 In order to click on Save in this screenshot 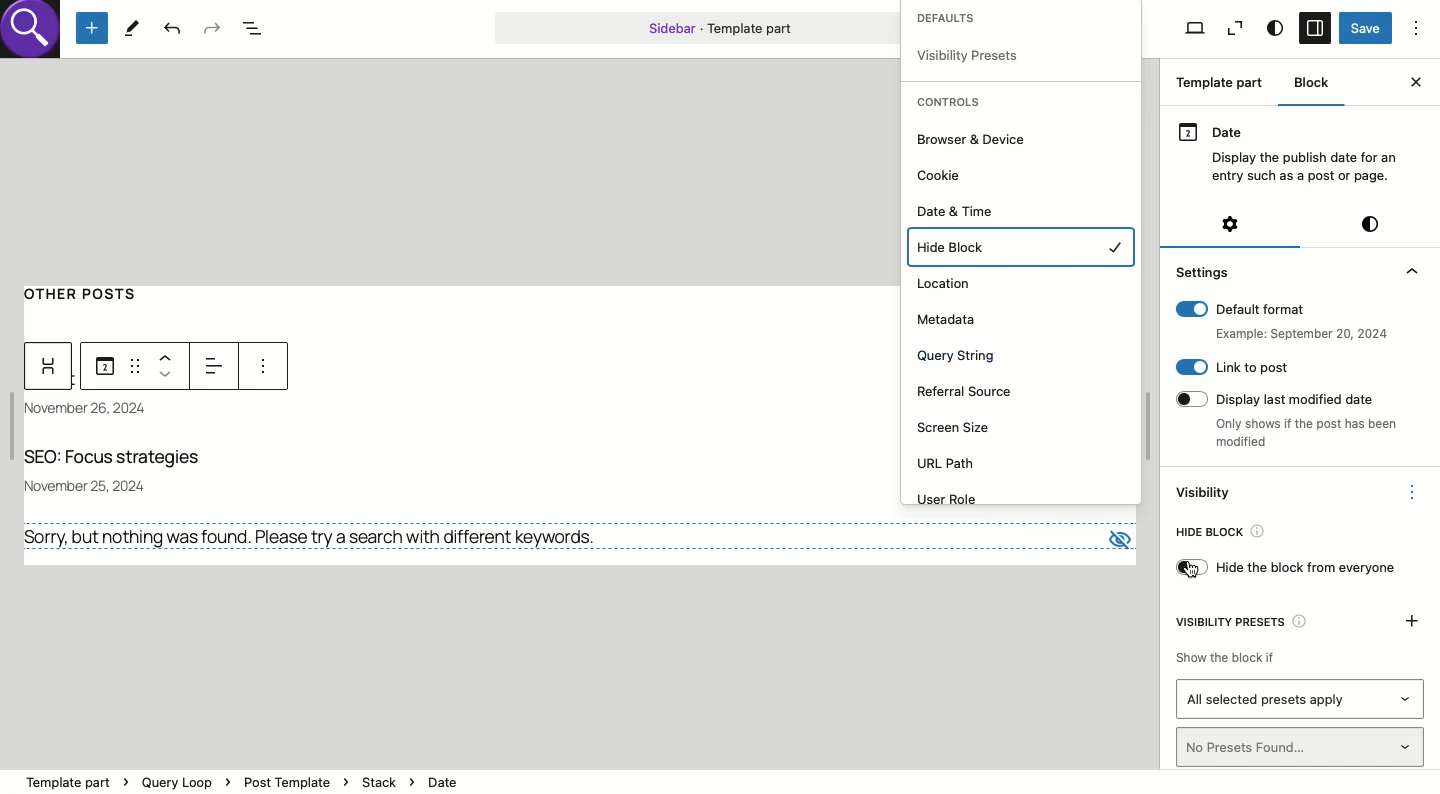, I will do `click(1365, 29)`.